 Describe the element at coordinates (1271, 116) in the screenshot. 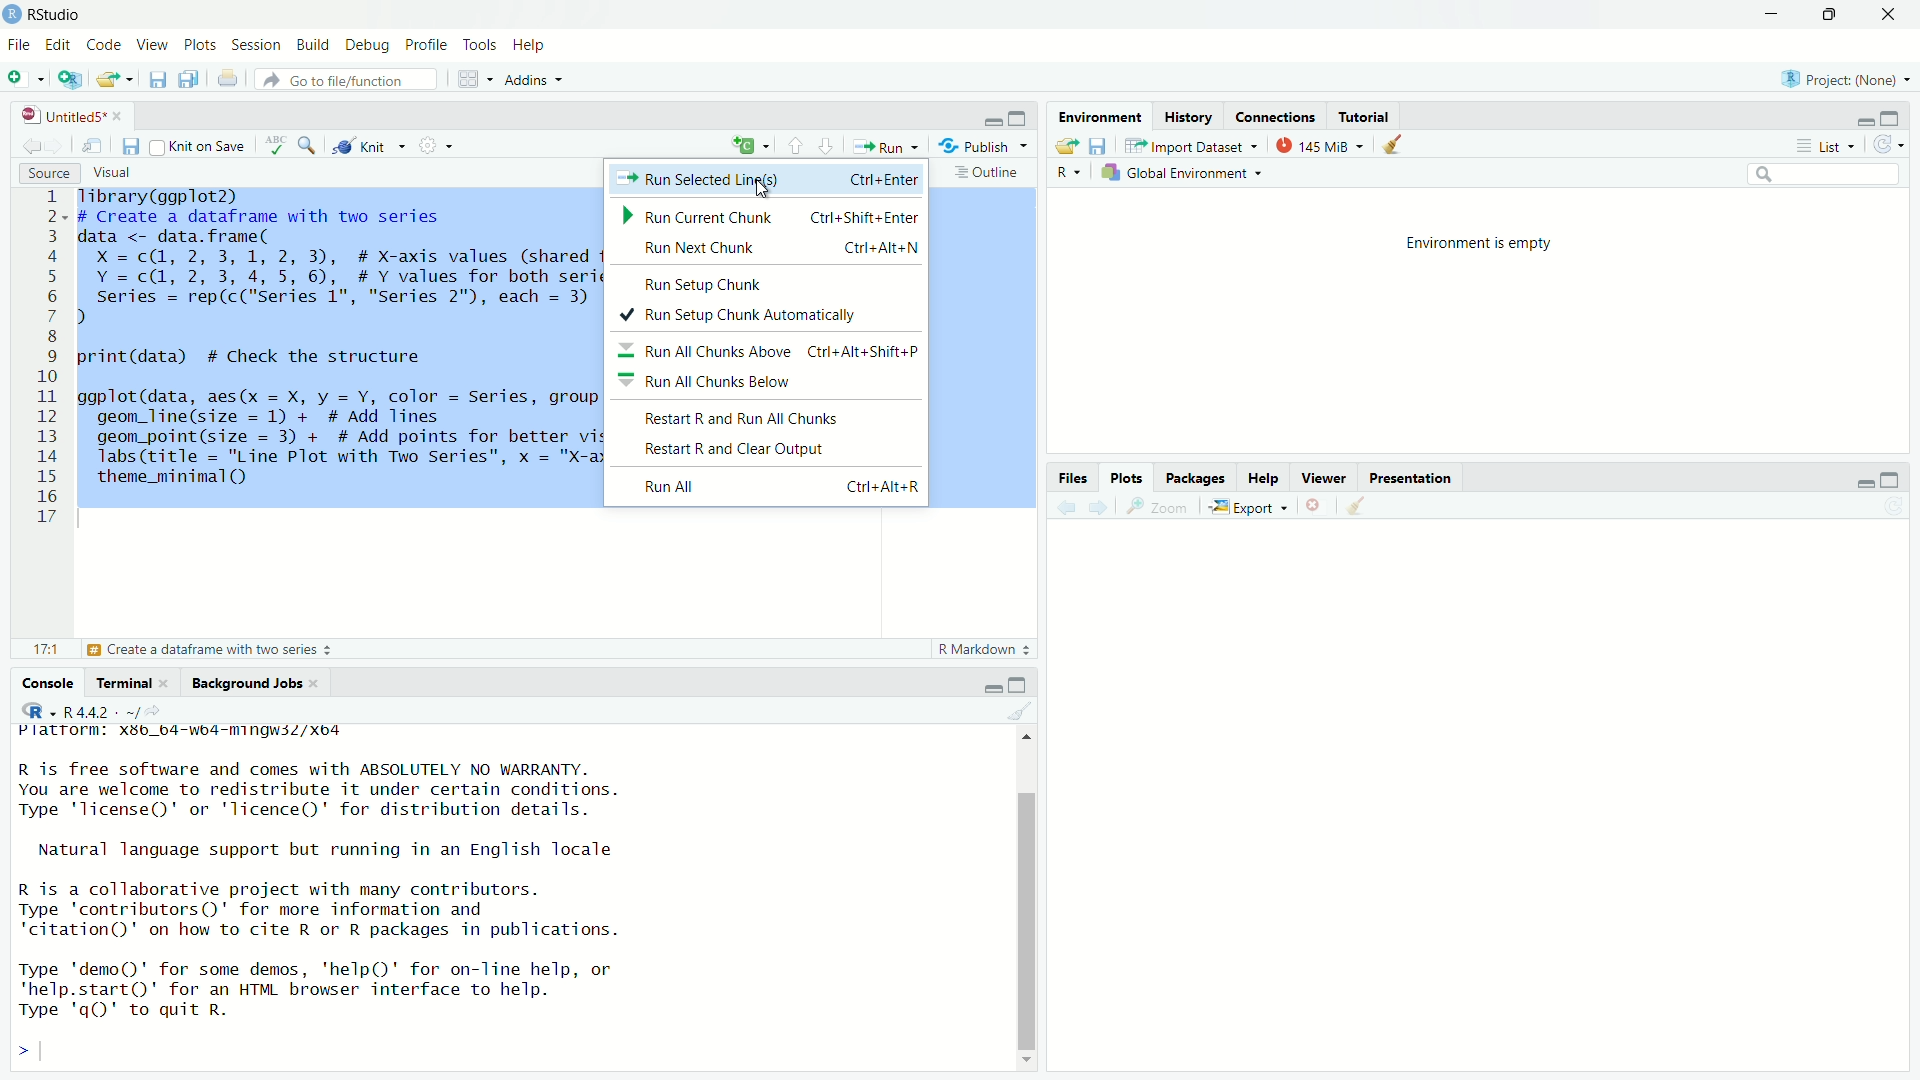

I see `Connections` at that location.